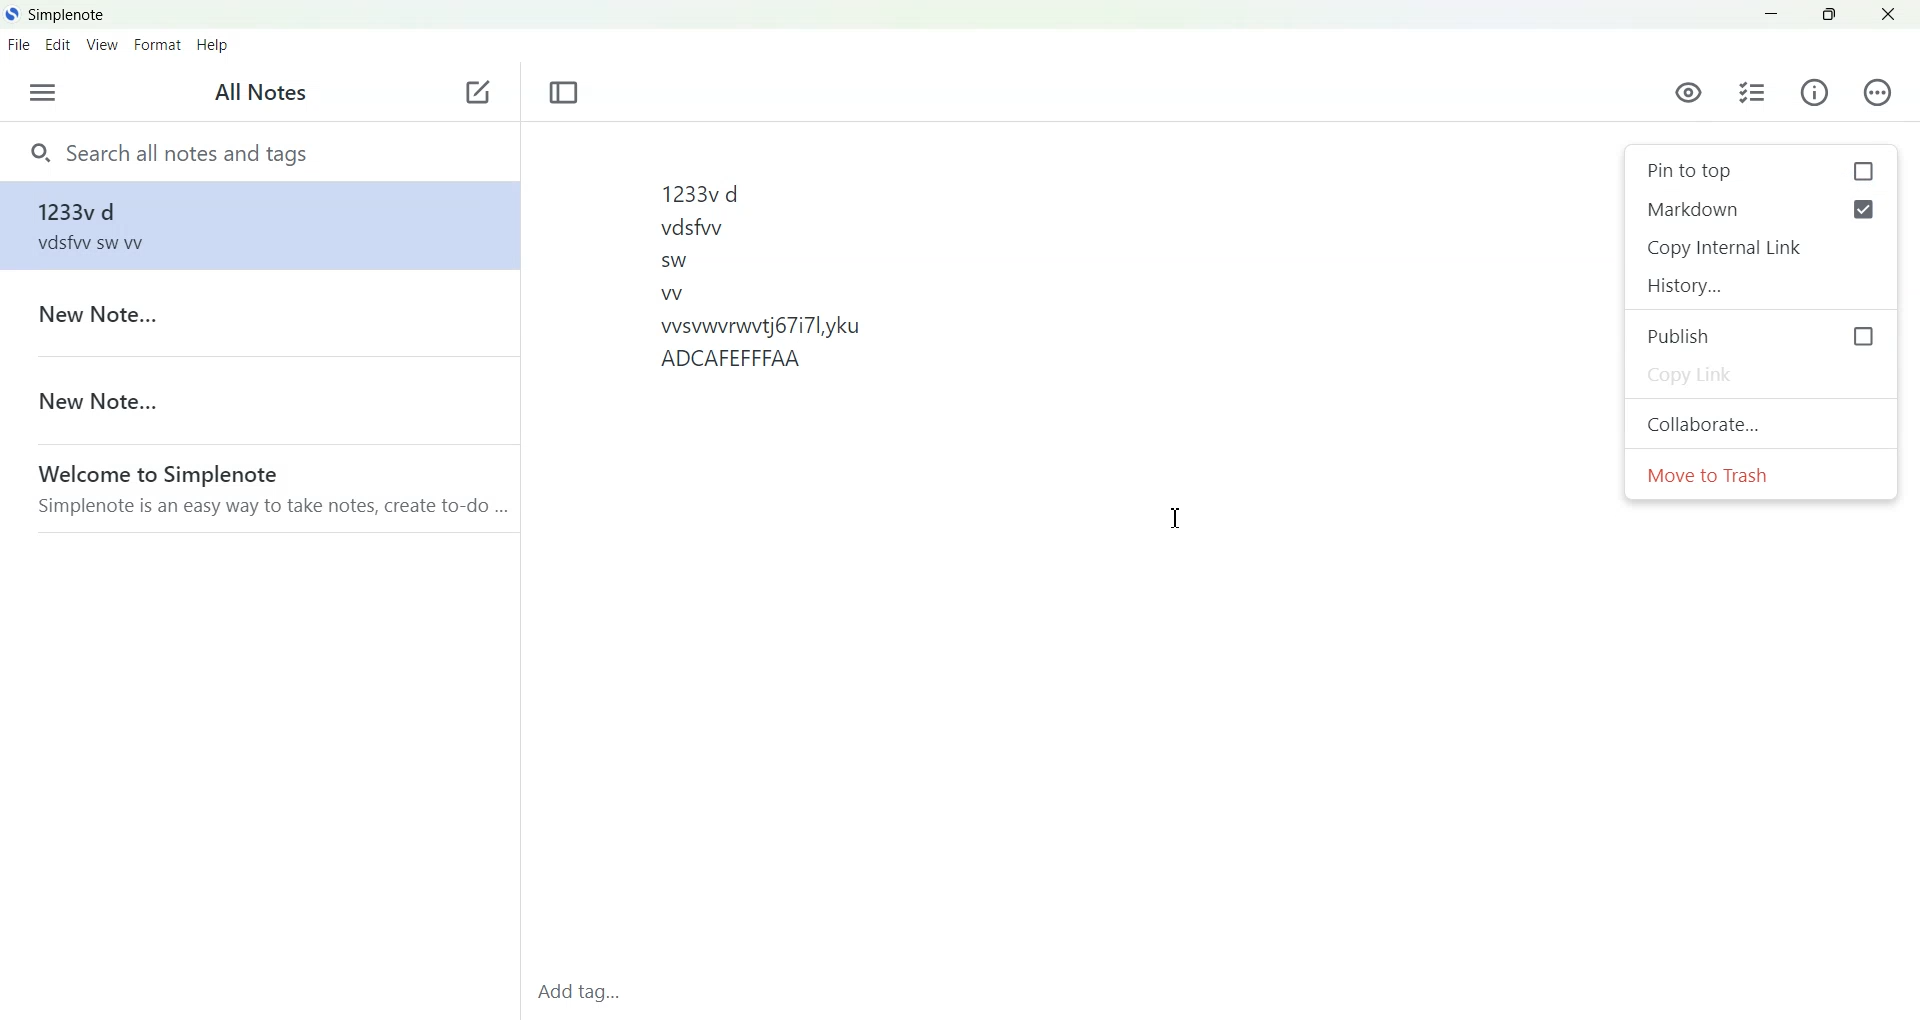 The image size is (1920, 1020). What do you see at coordinates (159, 44) in the screenshot?
I see `Format` at bounding box center [159, 44].